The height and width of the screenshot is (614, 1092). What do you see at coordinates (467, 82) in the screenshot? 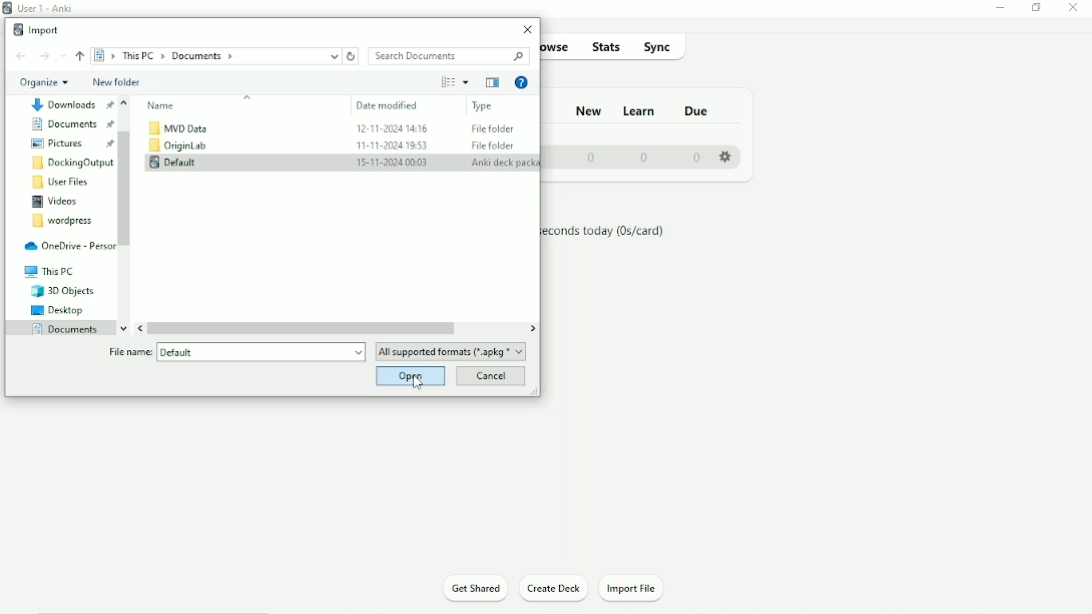
I see `More Options` at bounding box center [467, 82].